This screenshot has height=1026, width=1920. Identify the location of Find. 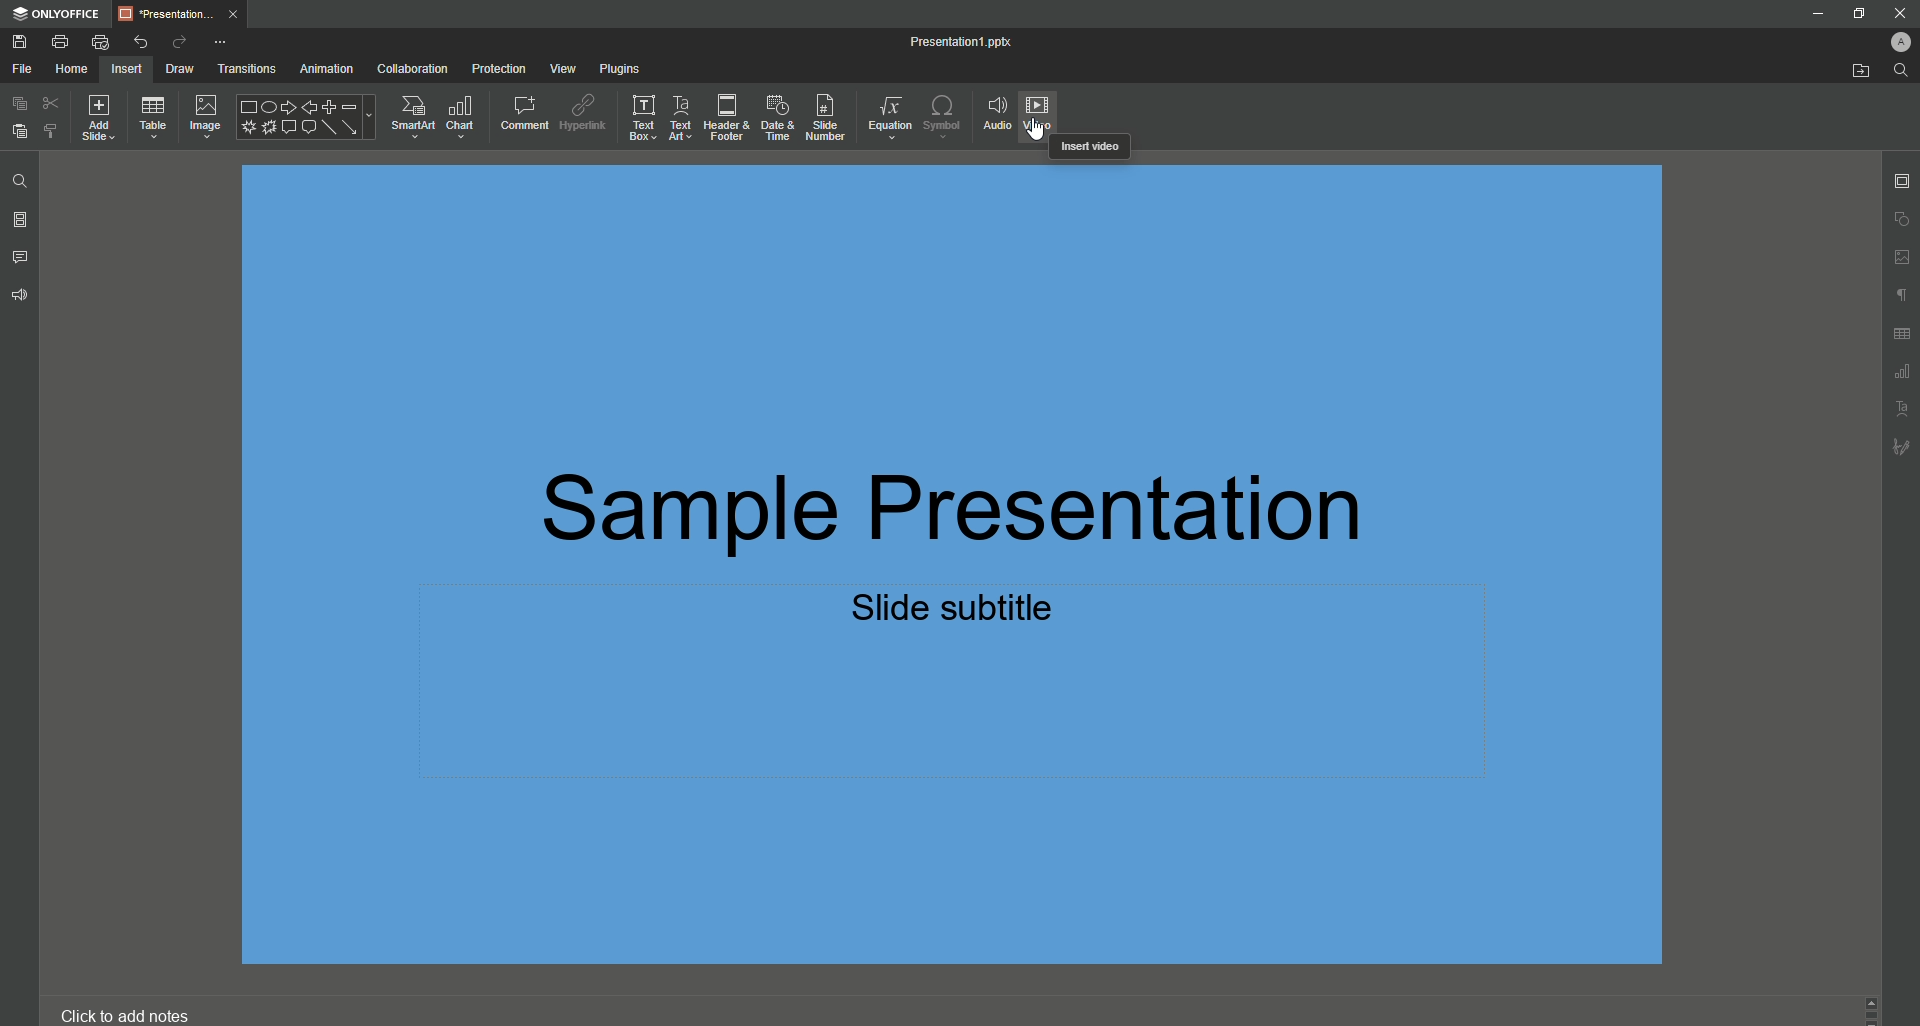
(22, 180).